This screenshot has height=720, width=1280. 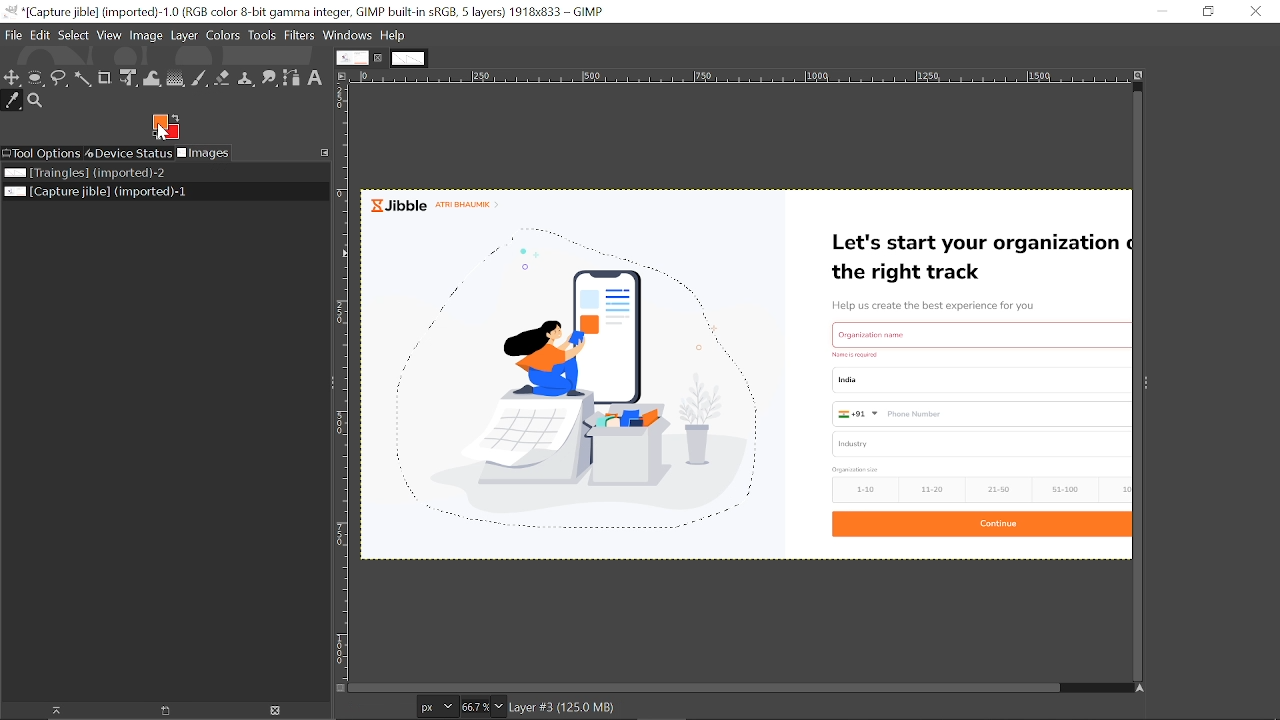 What do you see at coordinates (222, 78) in the screenshot?
I see `Eraser tool` at bounding box center [222, 78].